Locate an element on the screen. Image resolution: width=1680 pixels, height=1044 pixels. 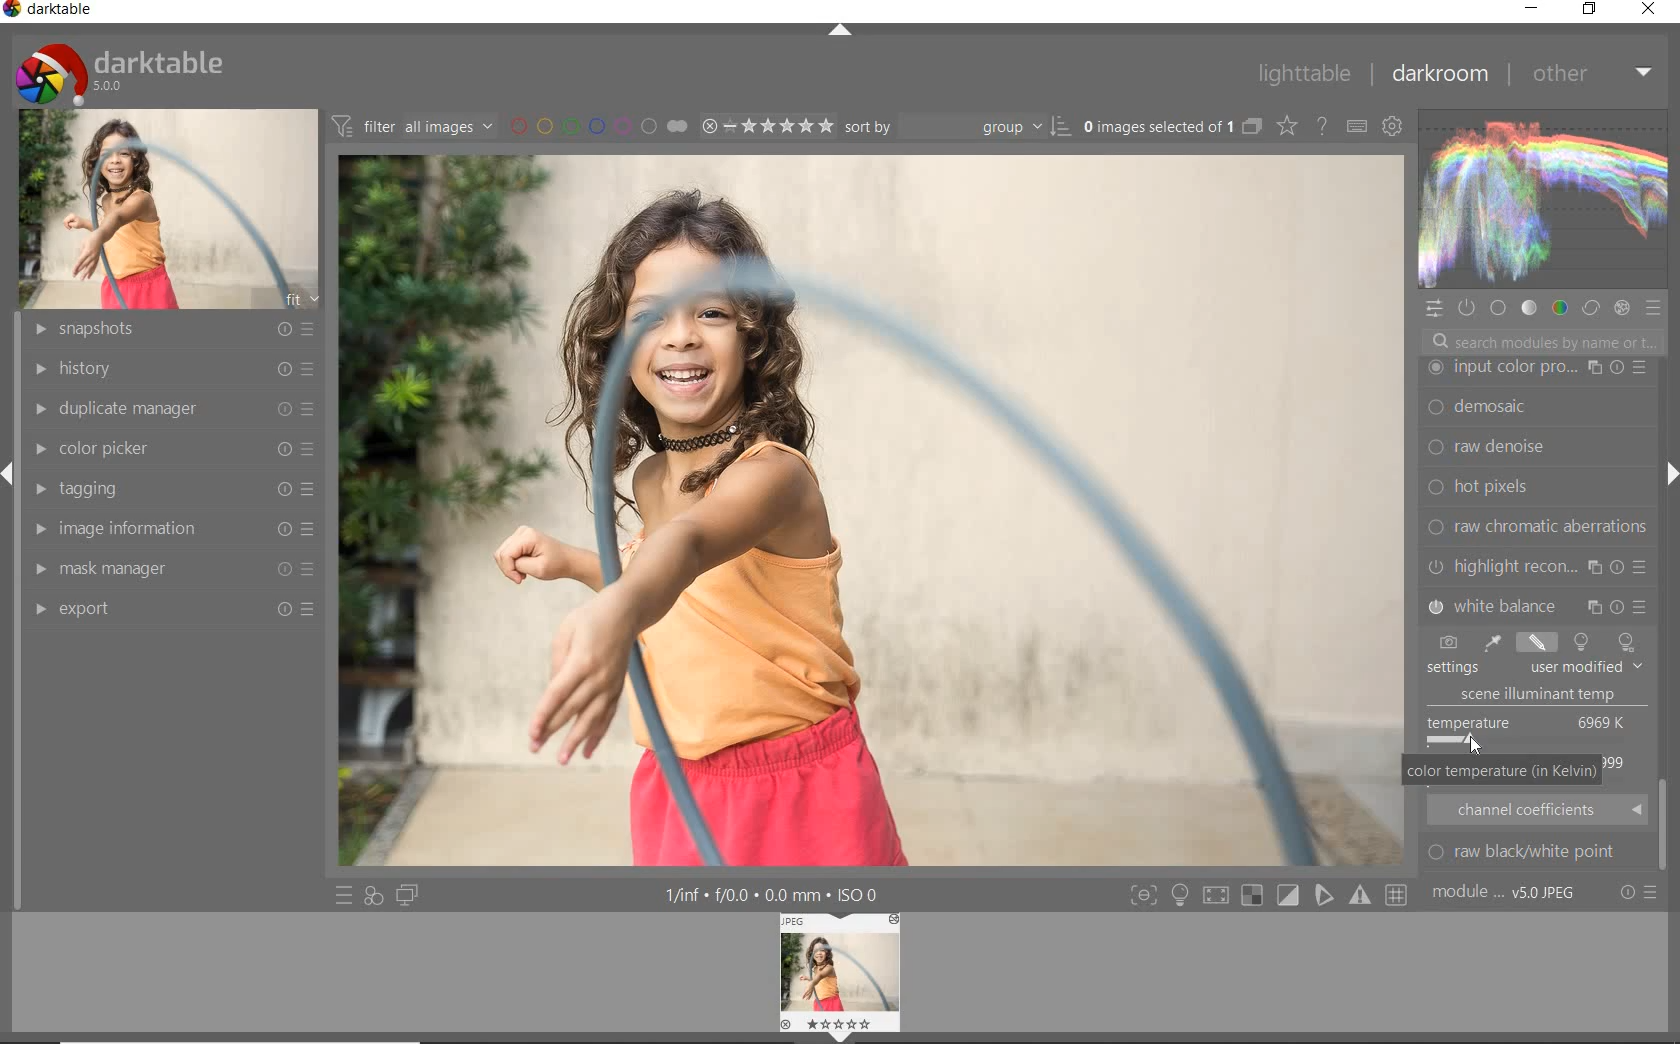
base is located at coordinates (1500, 310).